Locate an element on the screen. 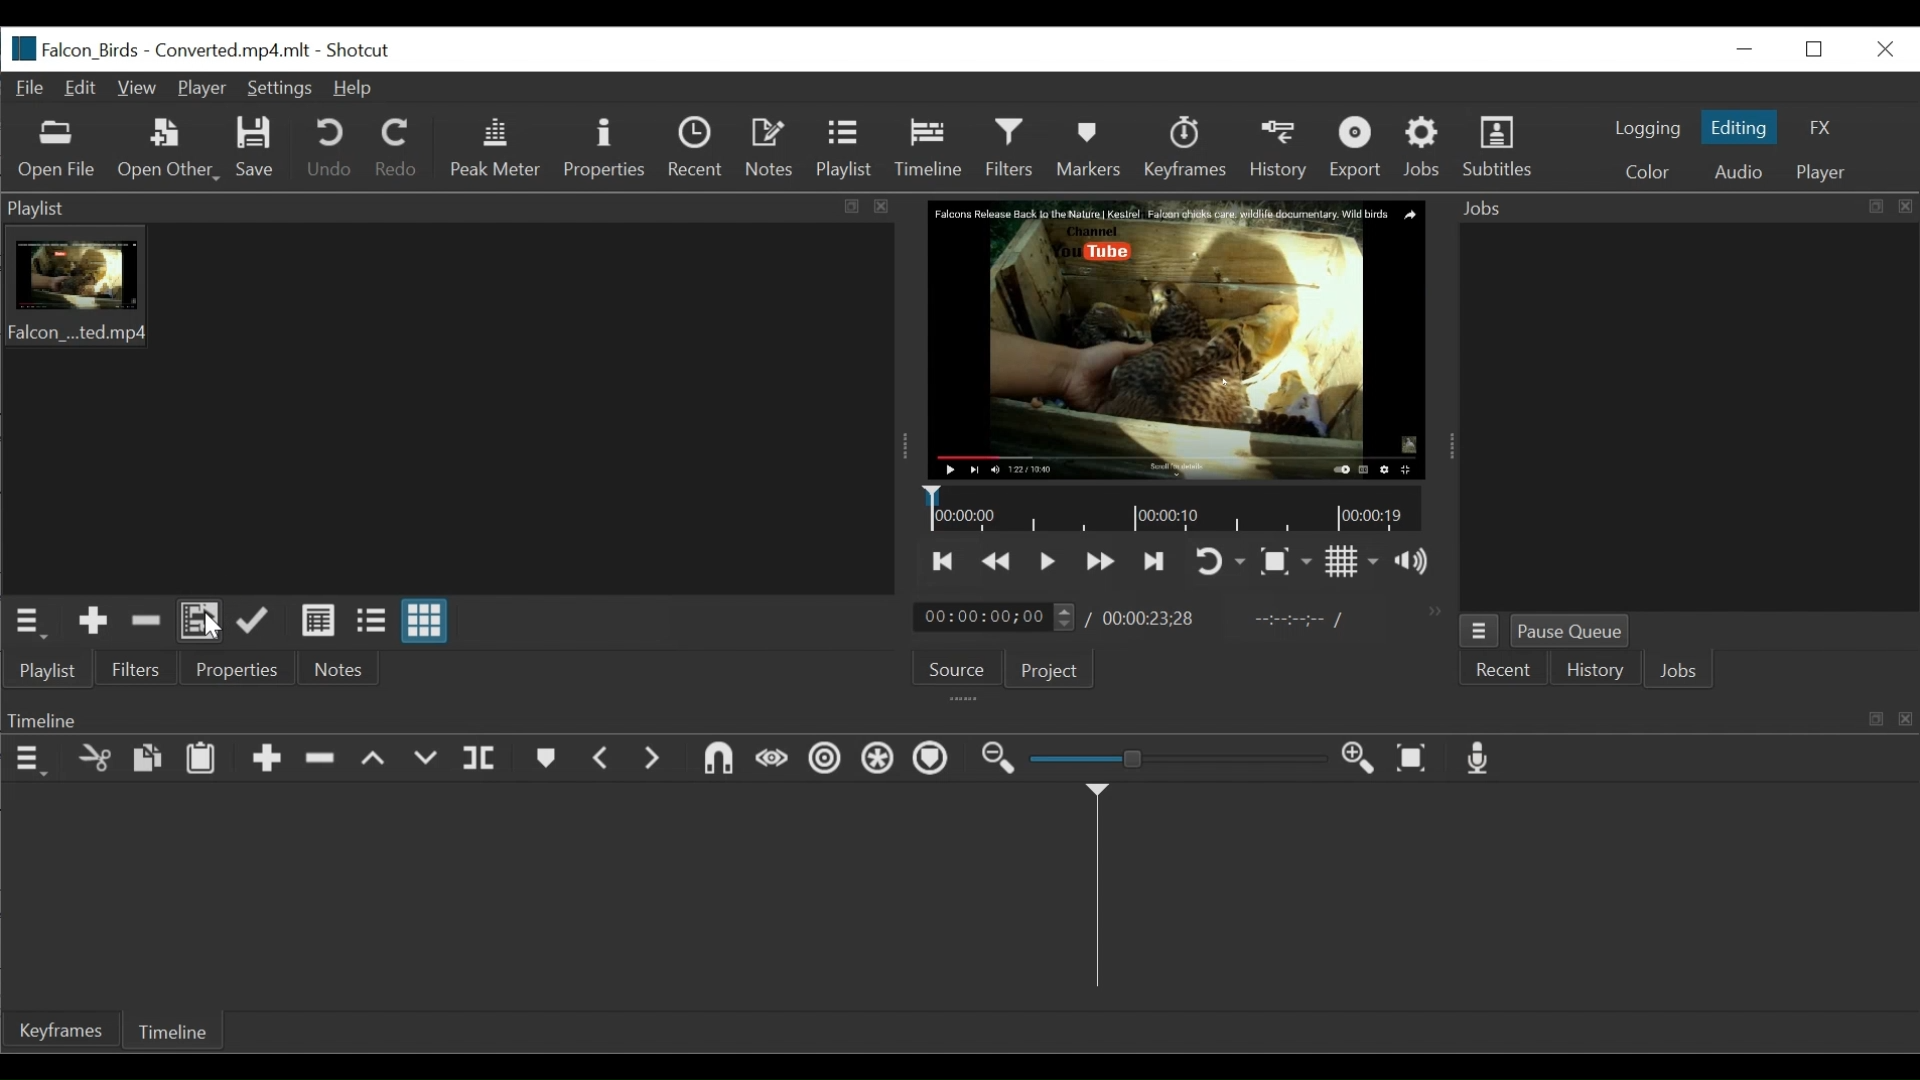 Image resolution: width=1920 pixels, height=1080 pixels. Timeline cursor is located at coordinates (1096, 892).